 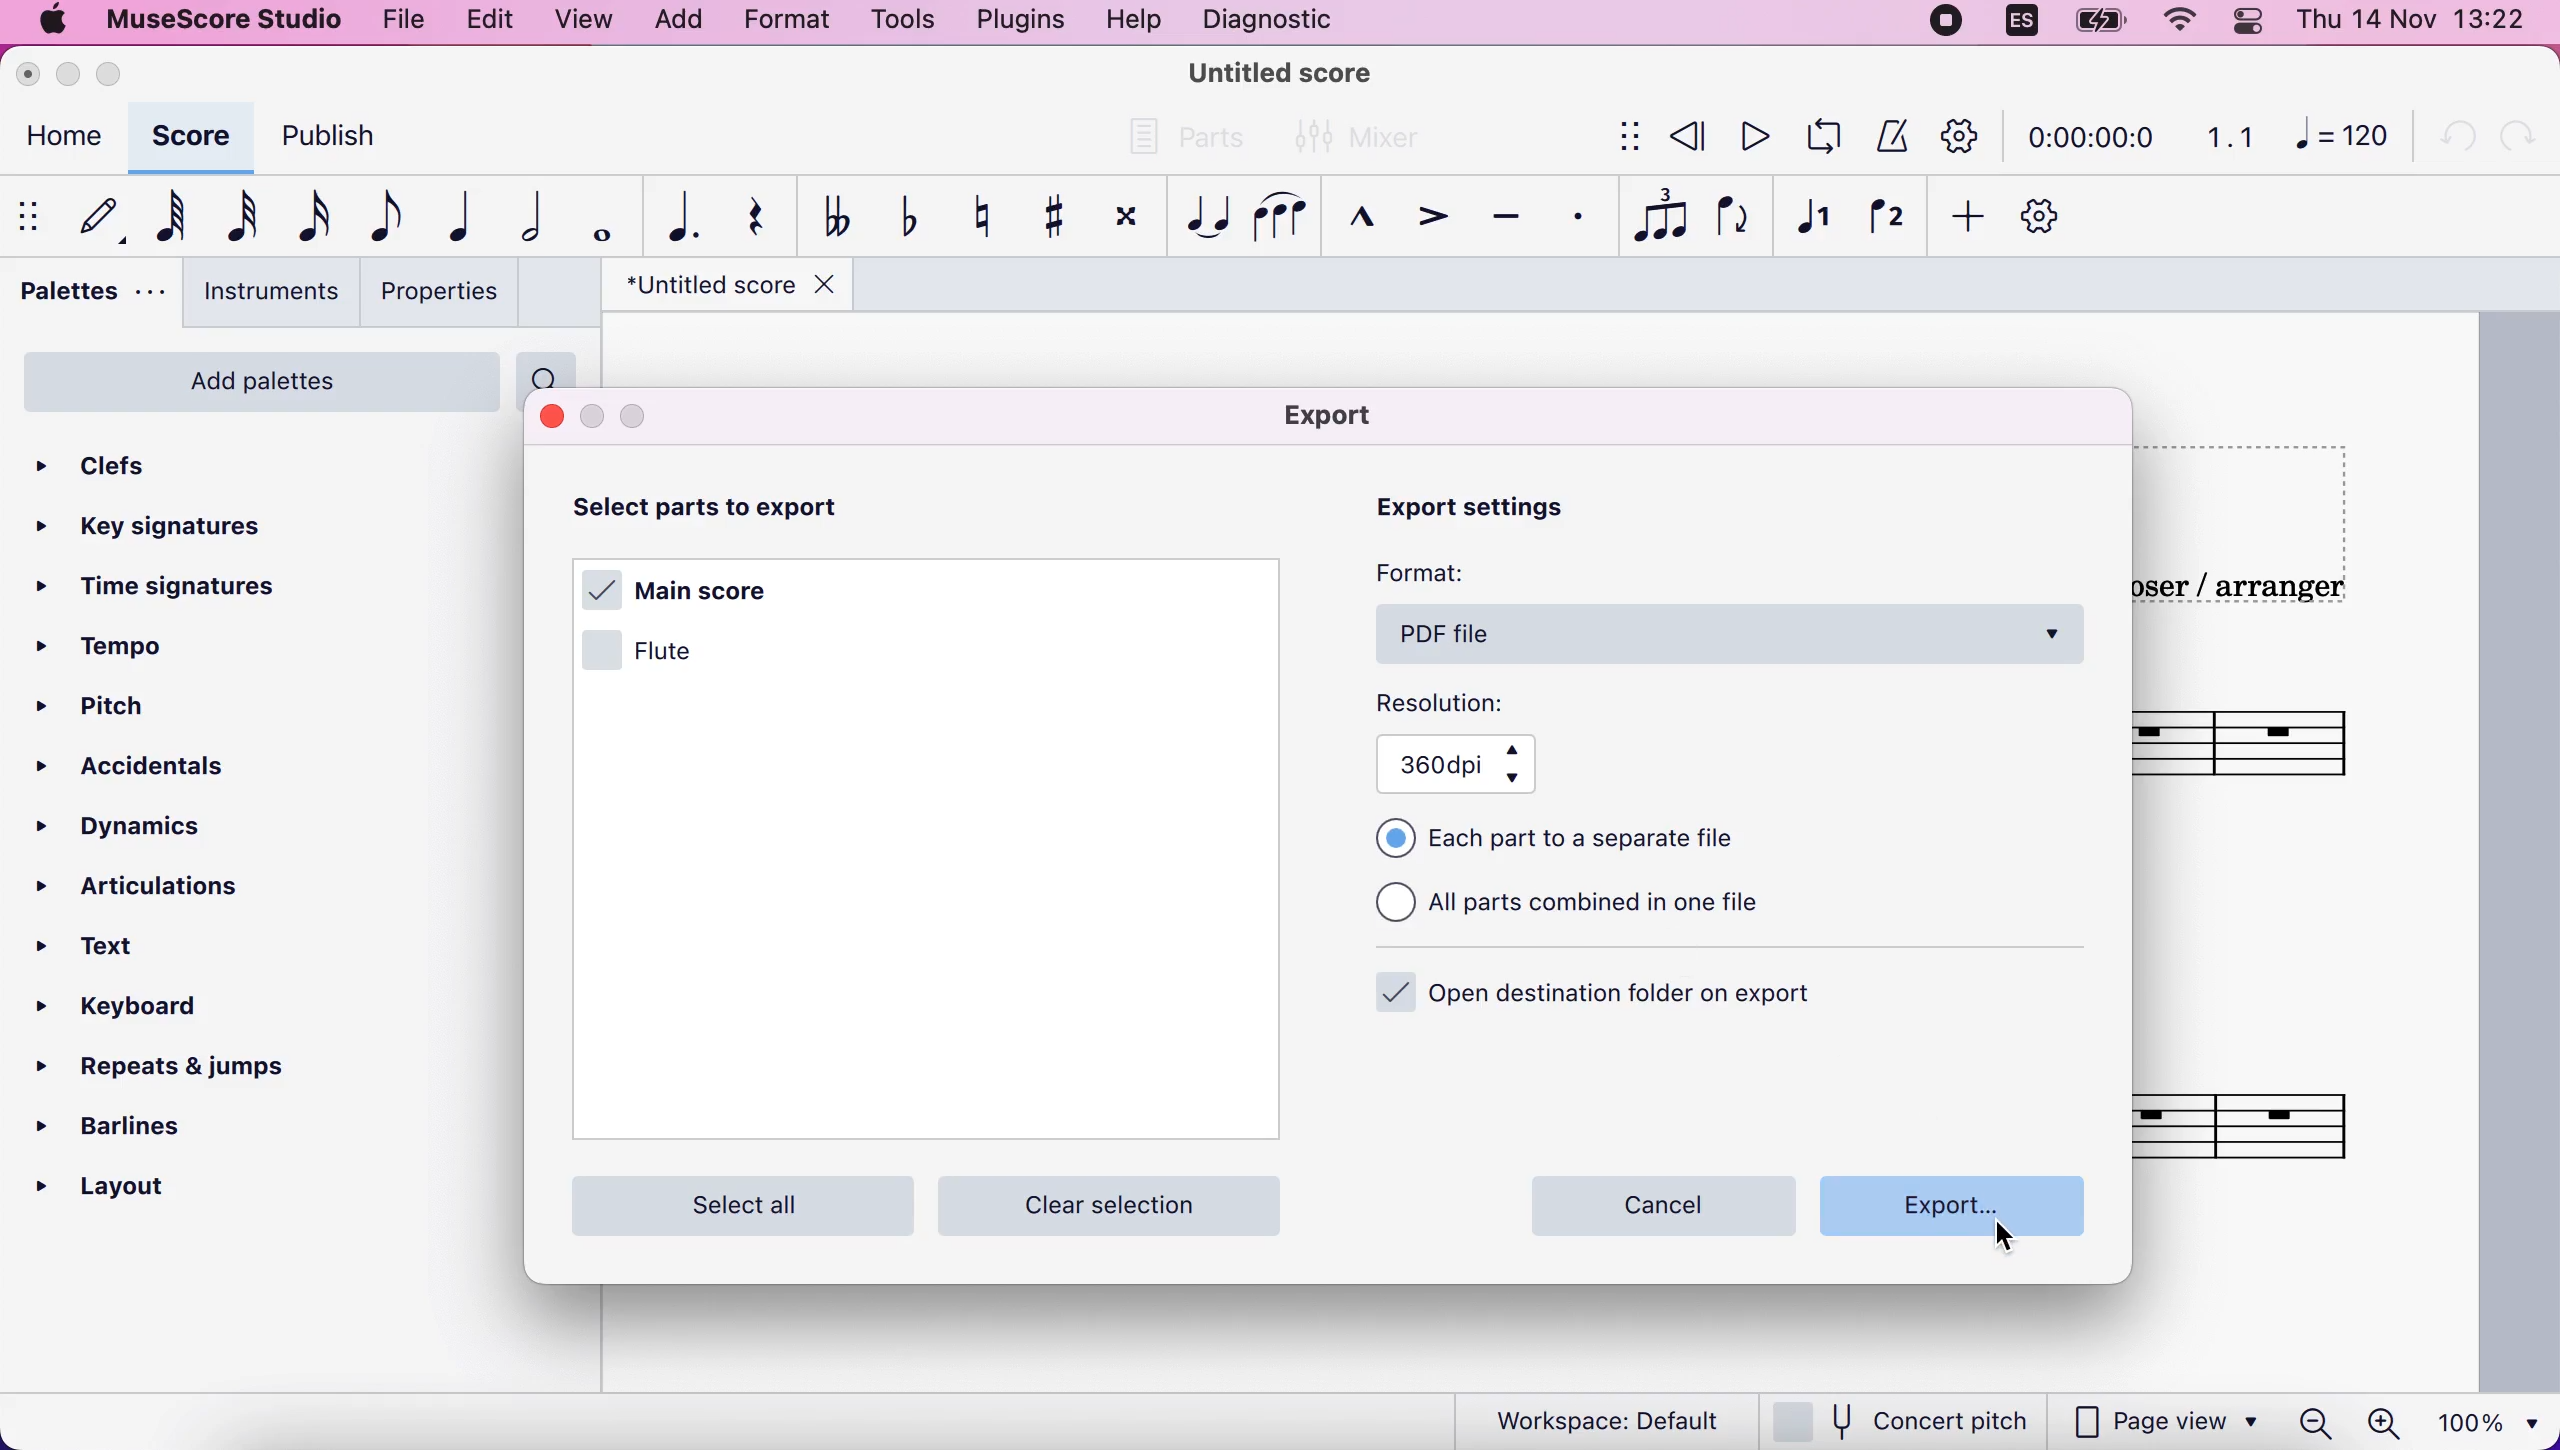 What do you see at coordinates (1494, 516) in the screenshot?
I see `export settings` at bounding box center [1494, 516].